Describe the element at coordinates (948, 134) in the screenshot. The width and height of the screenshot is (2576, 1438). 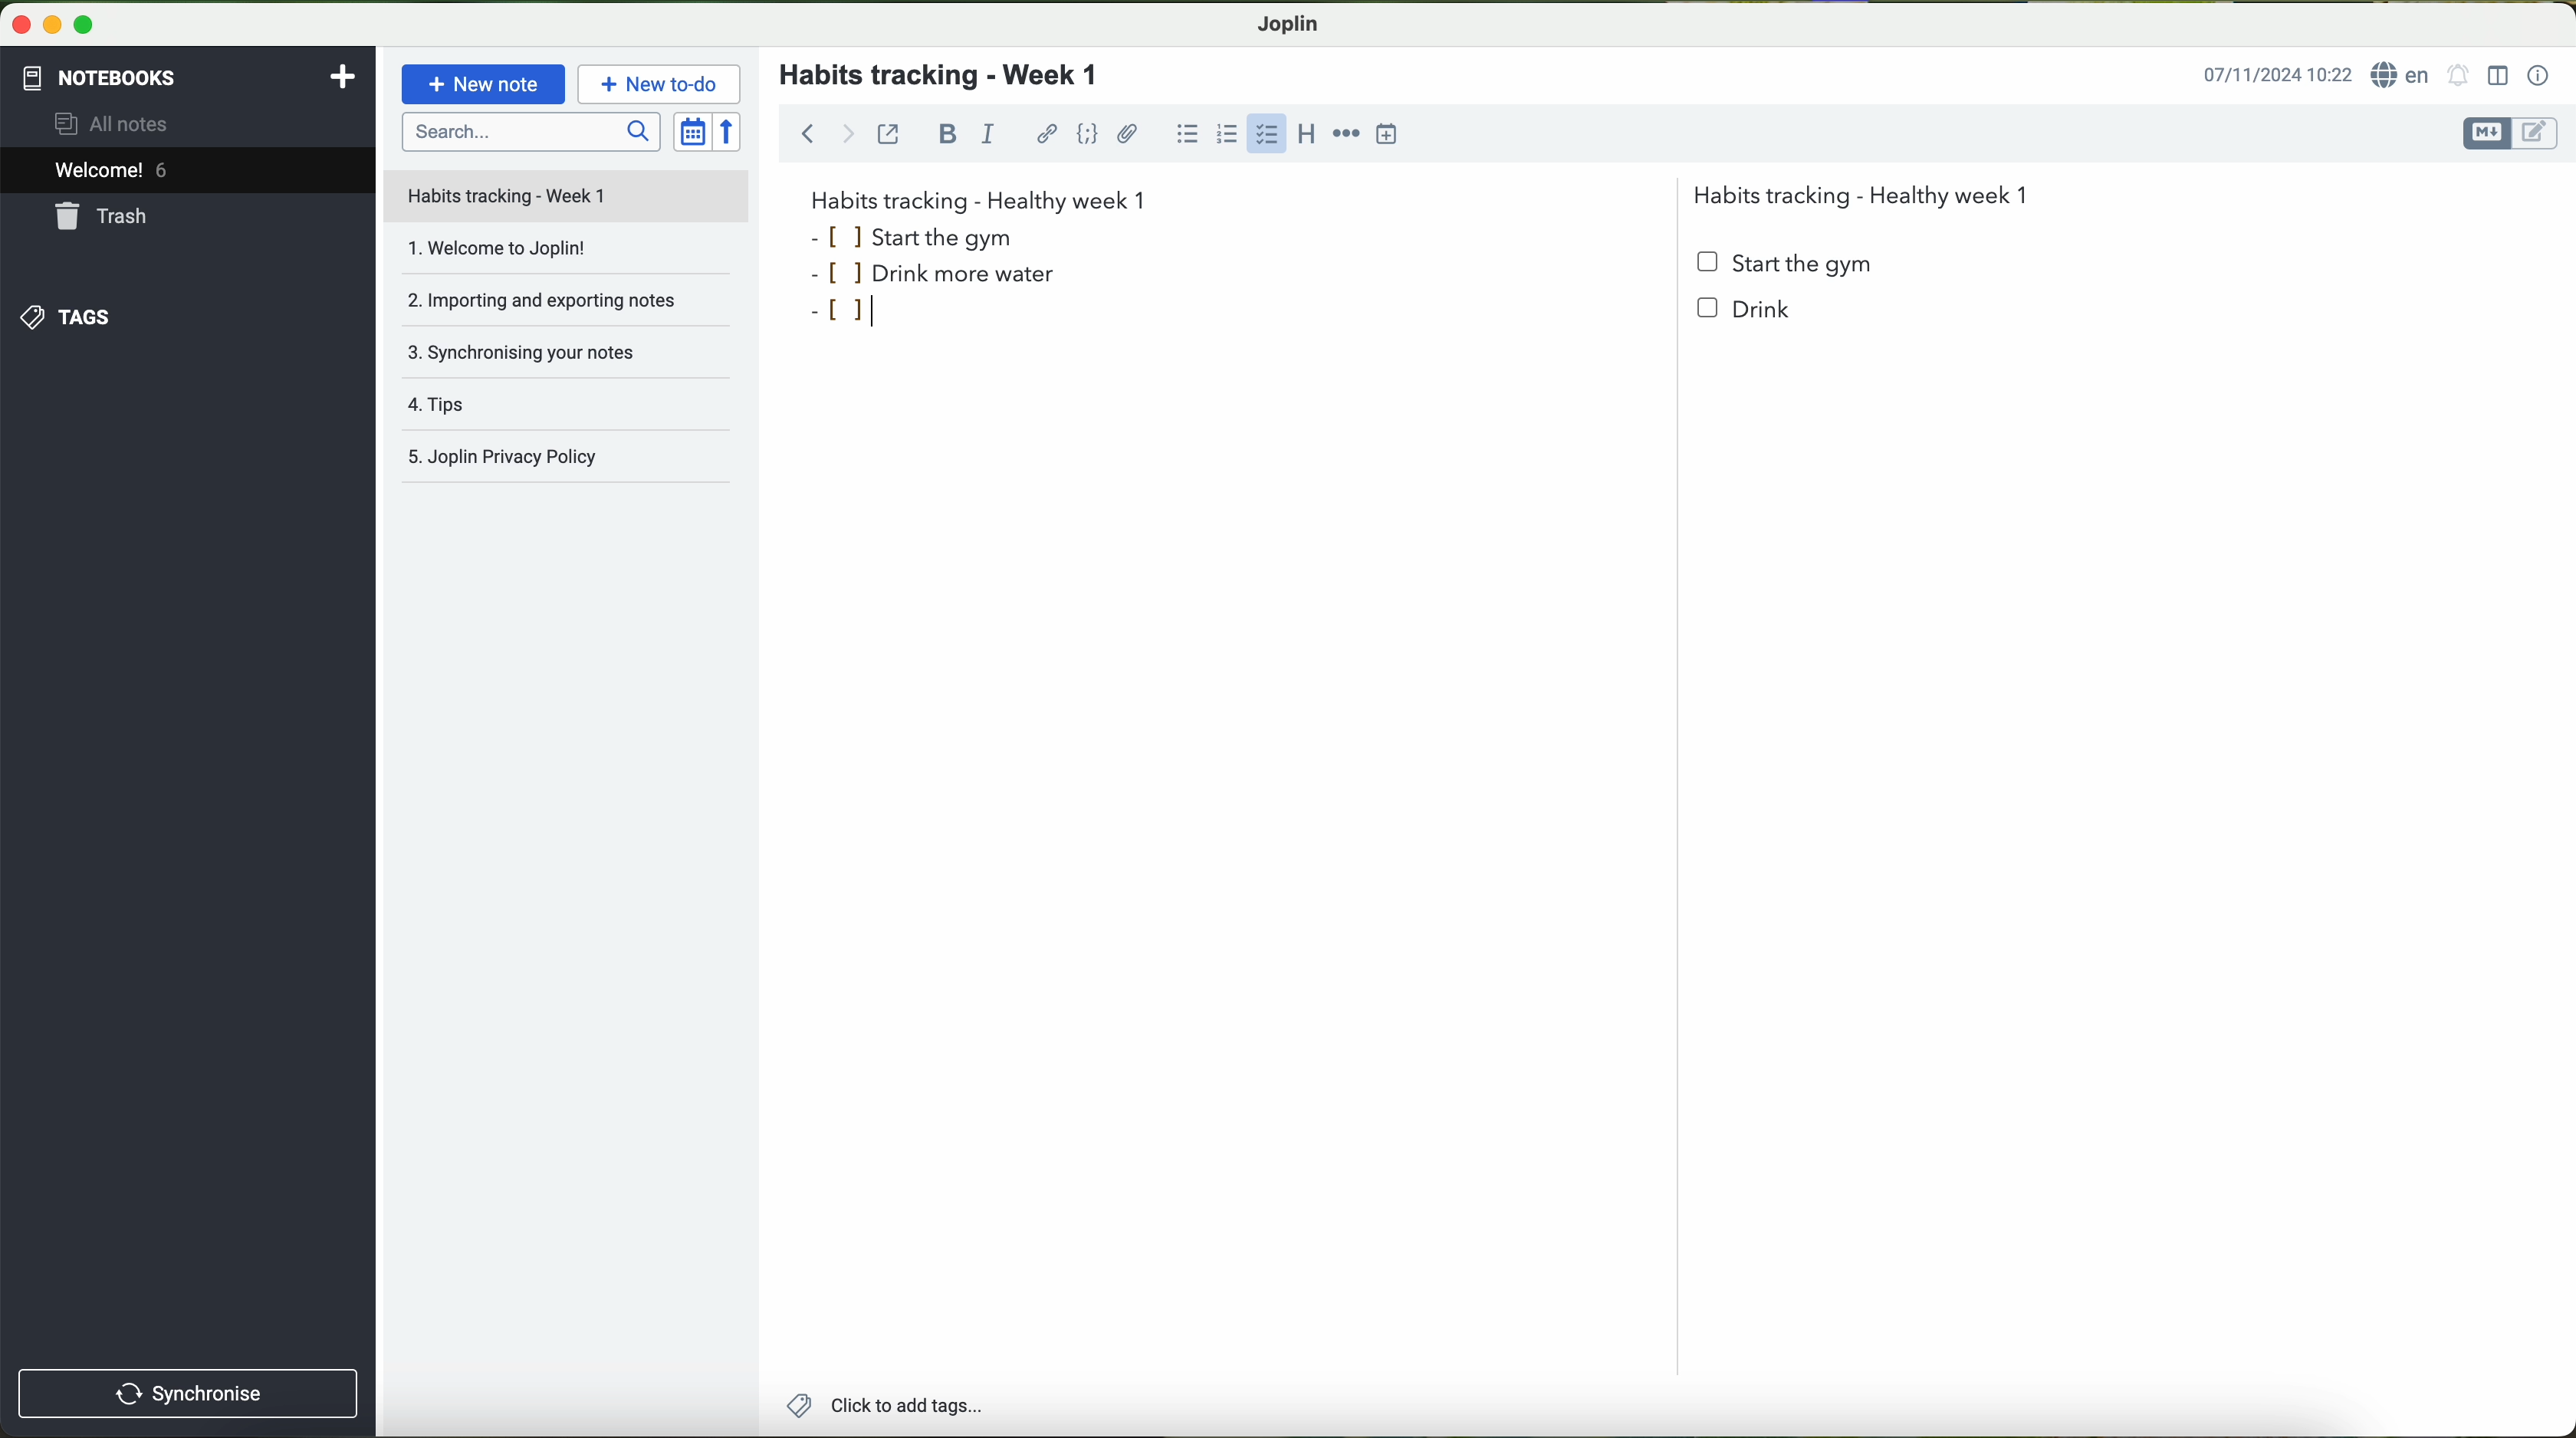
I see `bold` at that location.